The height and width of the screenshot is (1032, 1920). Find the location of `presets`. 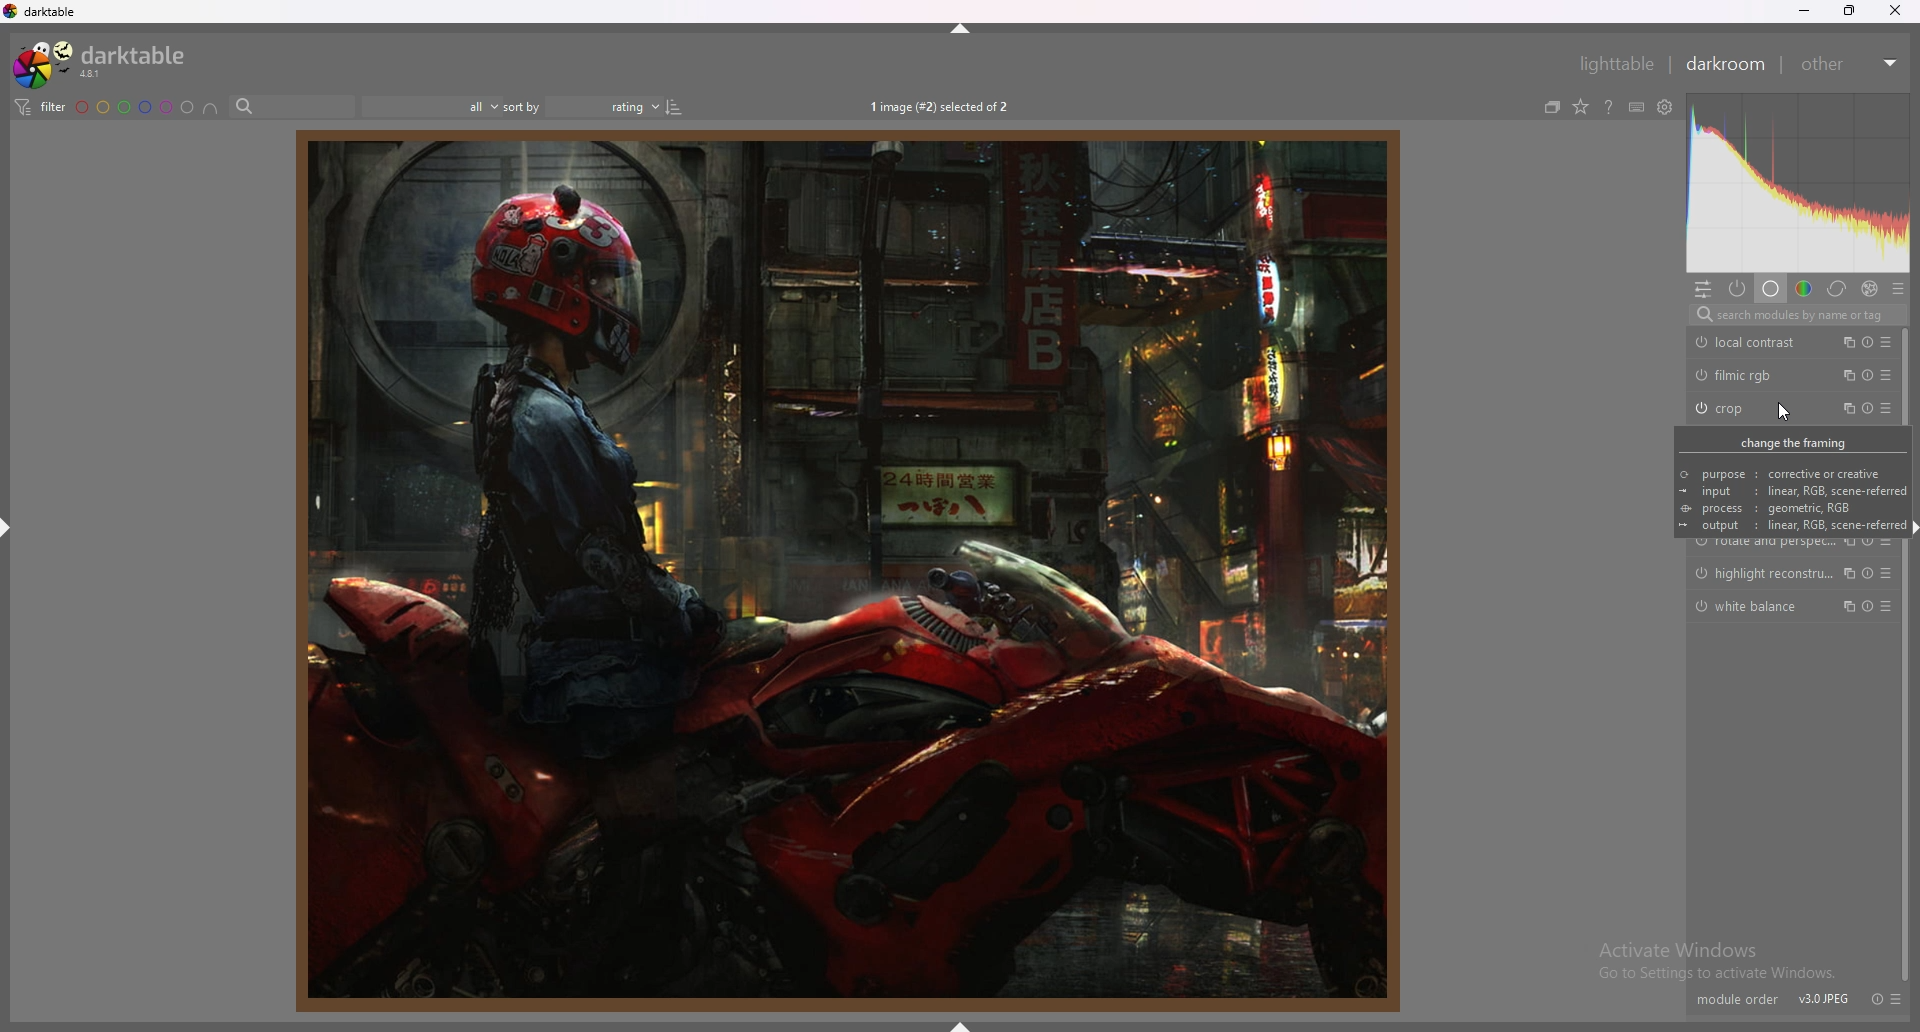

presets is located at coordinates (1886, 606).